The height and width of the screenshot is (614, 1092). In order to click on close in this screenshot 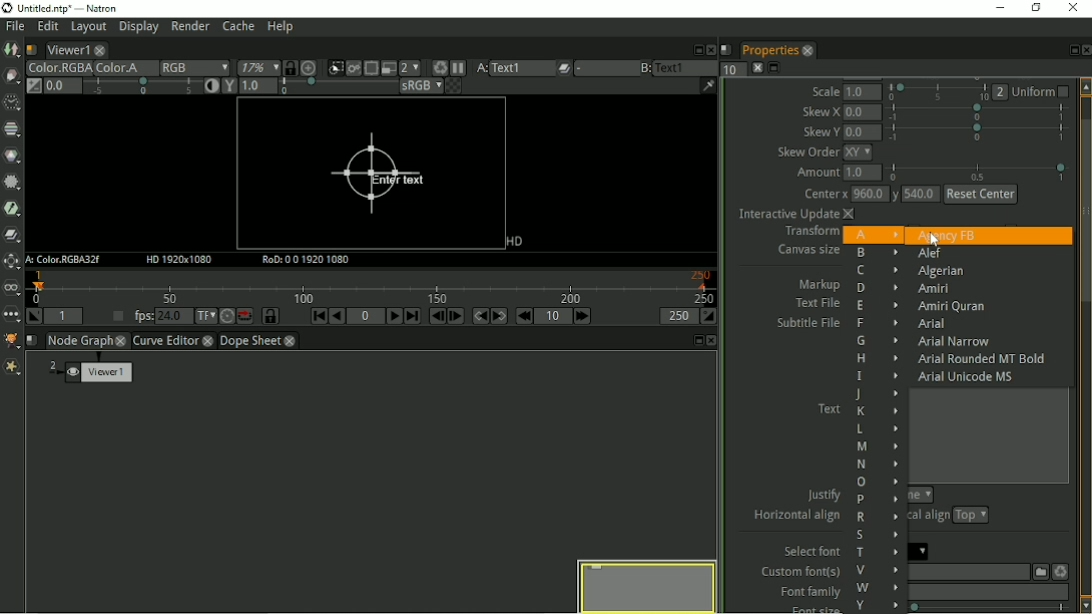, I will do `click(290, 342)`.